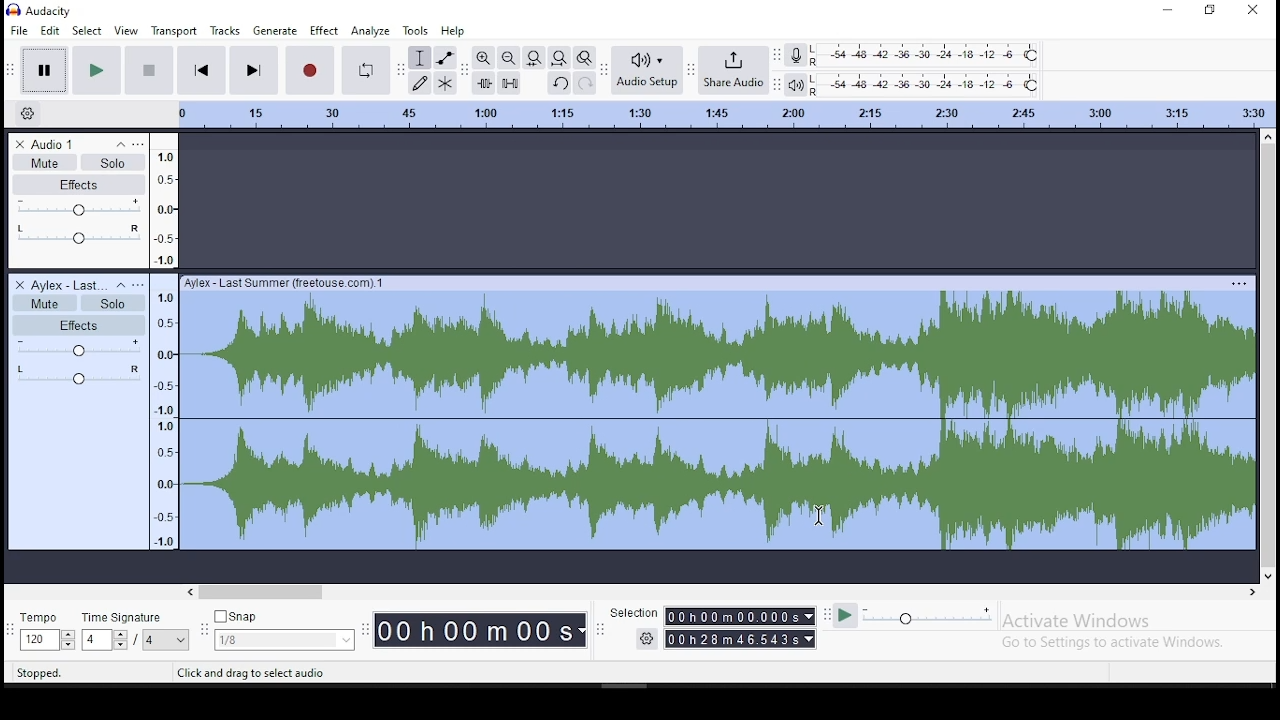 This screenshot has width=1280, height=720. I want to click on Selection, so click(634, 612).